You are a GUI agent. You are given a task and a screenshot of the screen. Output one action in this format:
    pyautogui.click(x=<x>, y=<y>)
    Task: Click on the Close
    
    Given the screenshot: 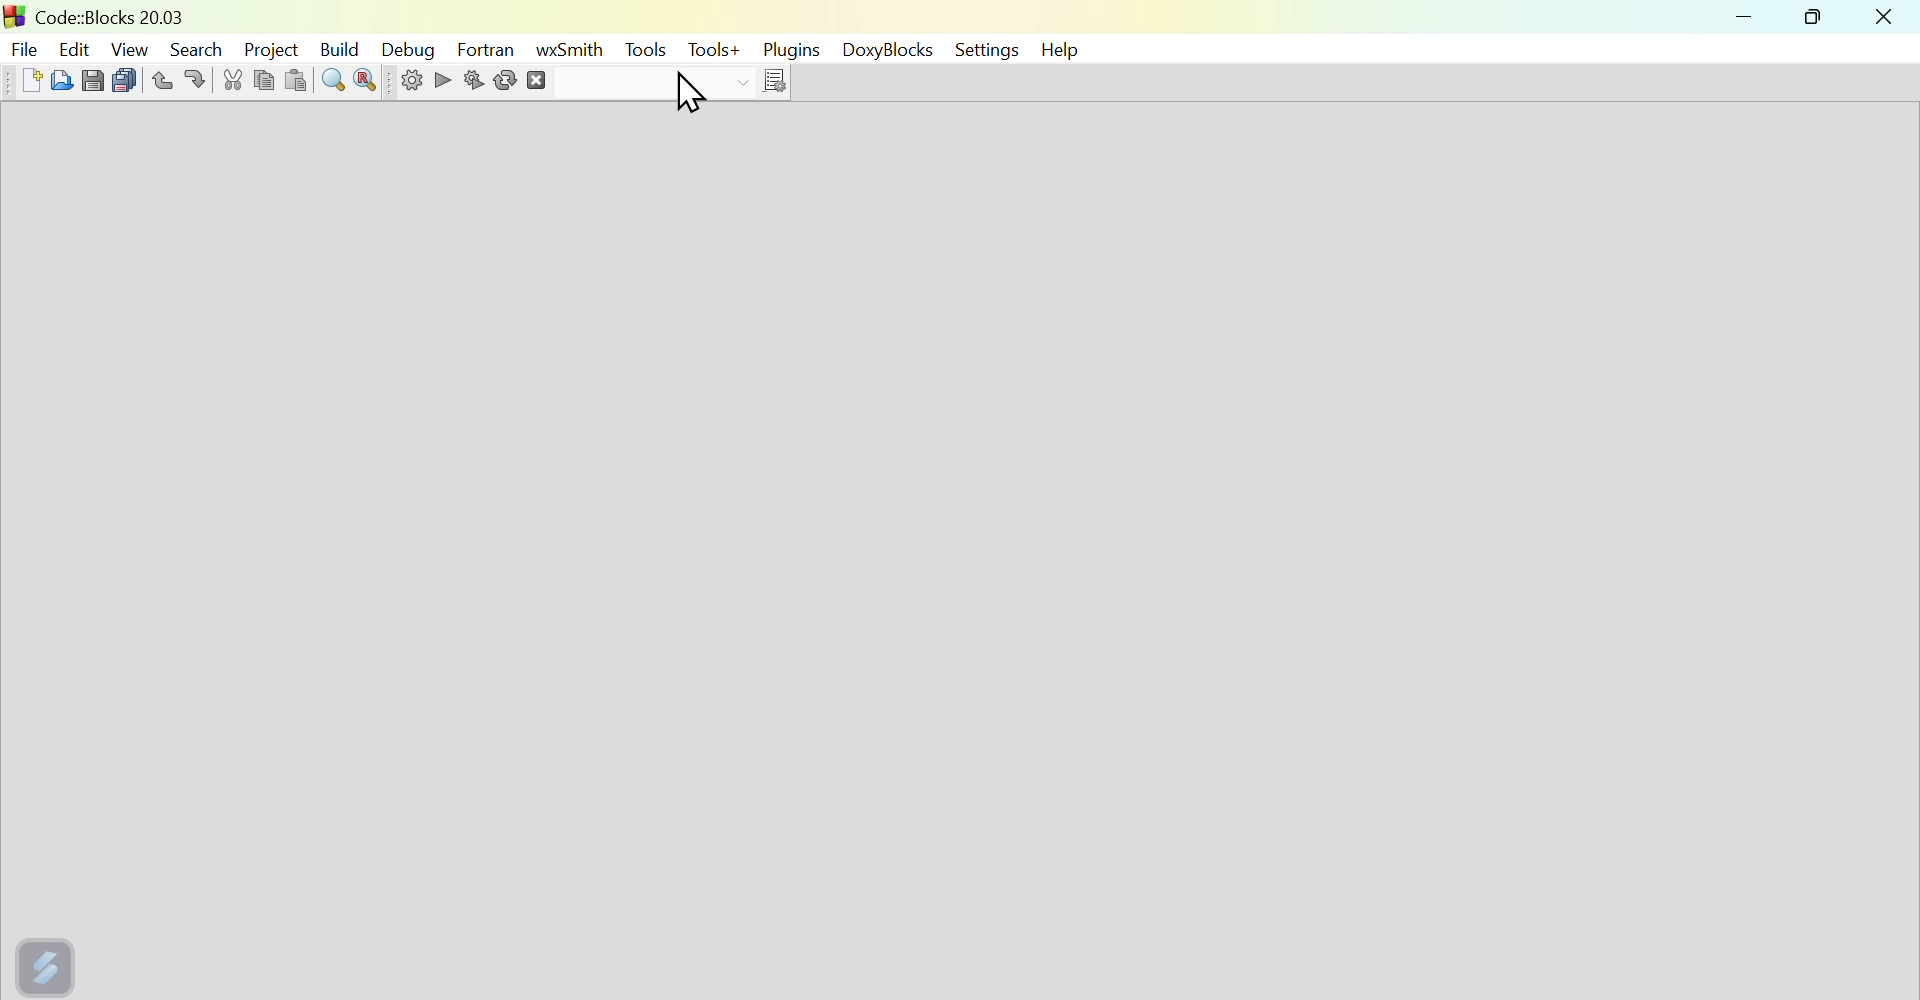 What is the action you would take?
    pyautogui.click(x=1885, y=18)
    